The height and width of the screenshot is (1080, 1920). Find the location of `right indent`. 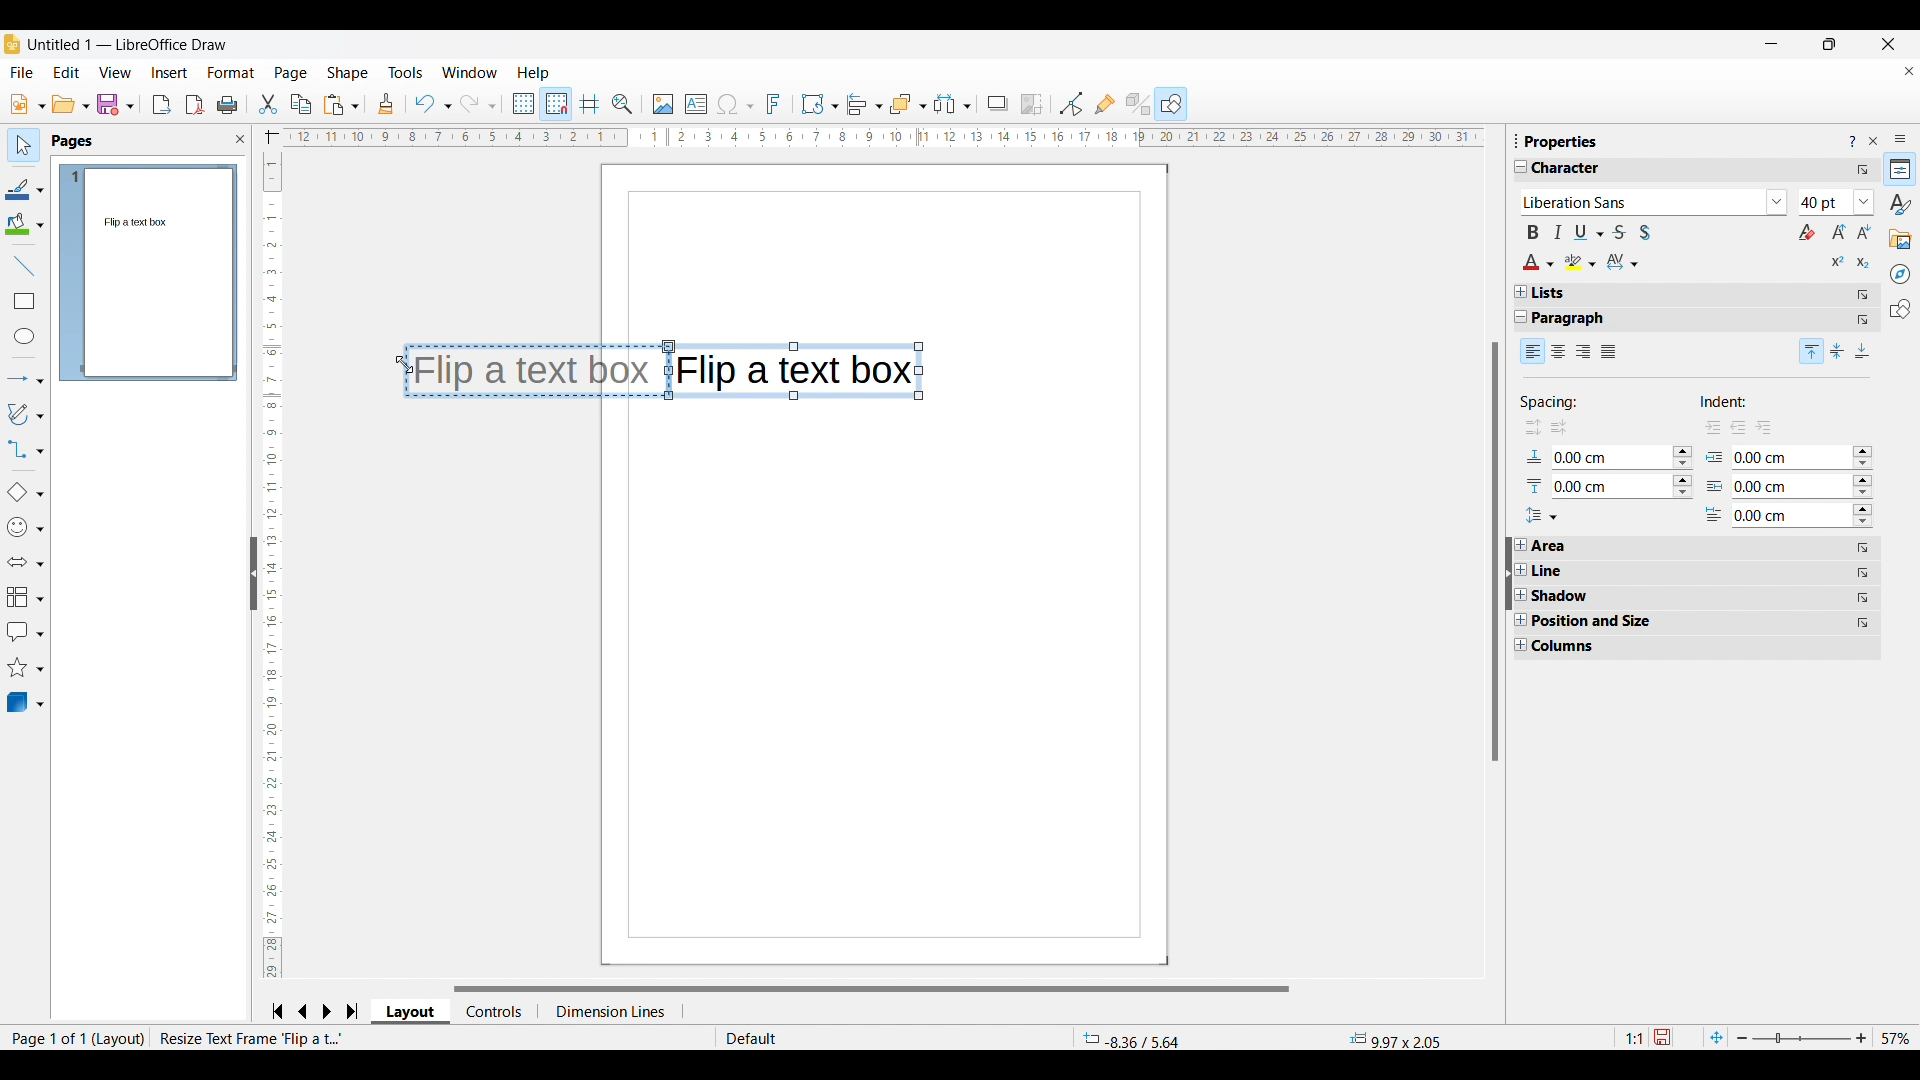

right indent is located at coordinates (1708, 426).